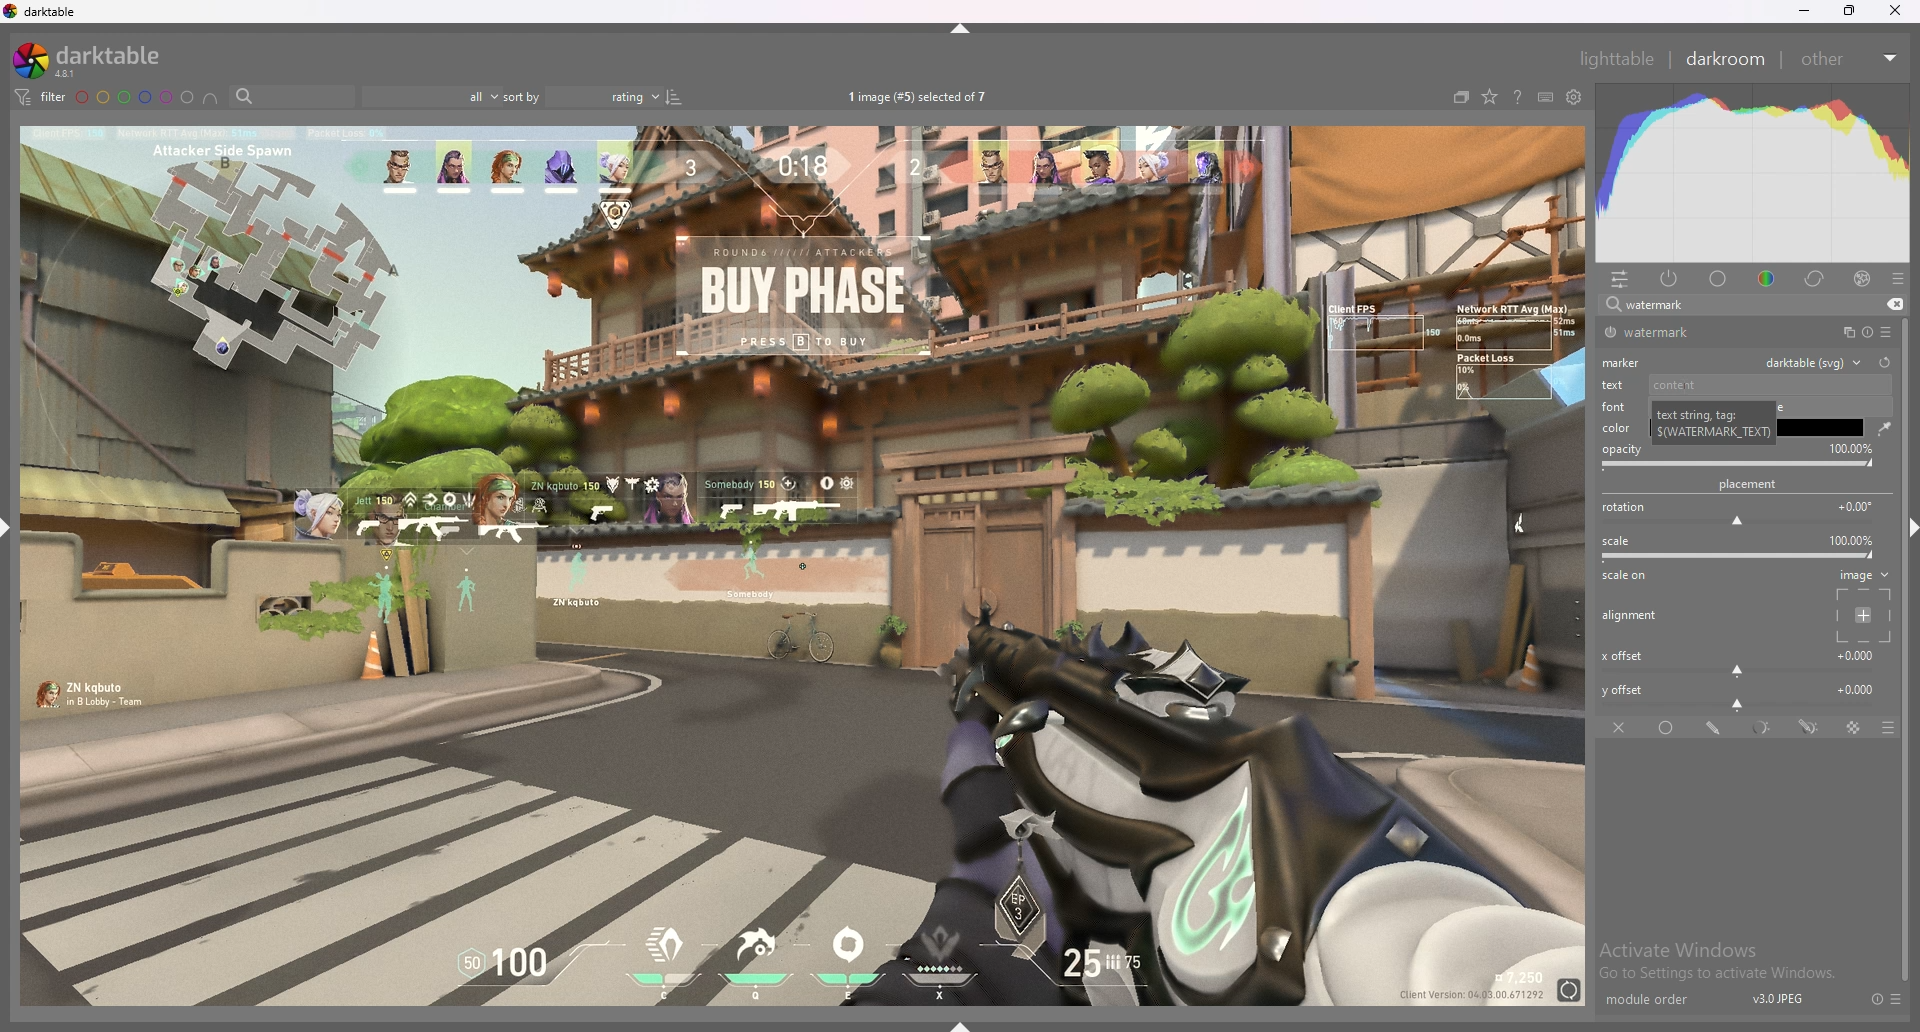 The height and width of the screenshot is (1032, 1920). I want to click on filter by rating, so click(429, 97).